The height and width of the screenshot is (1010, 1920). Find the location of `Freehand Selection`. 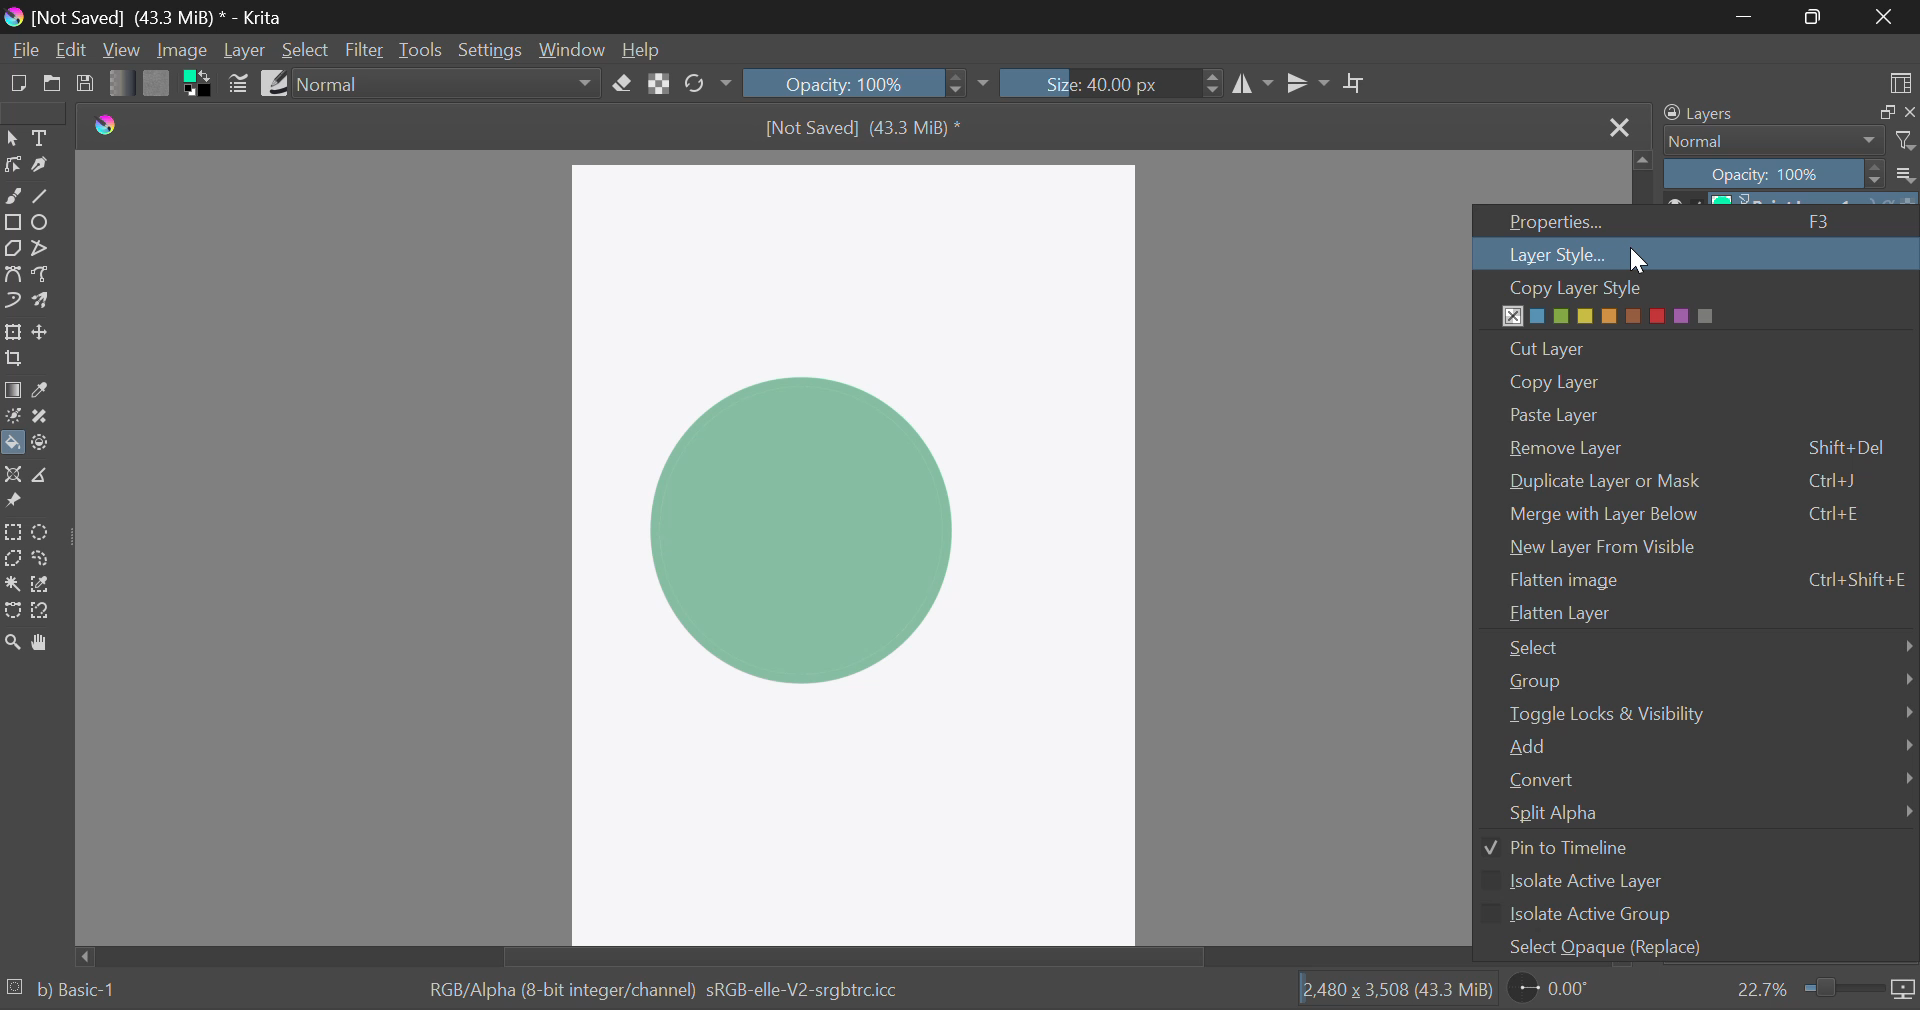

Freehand Selection is located at coordinates (42, 561).